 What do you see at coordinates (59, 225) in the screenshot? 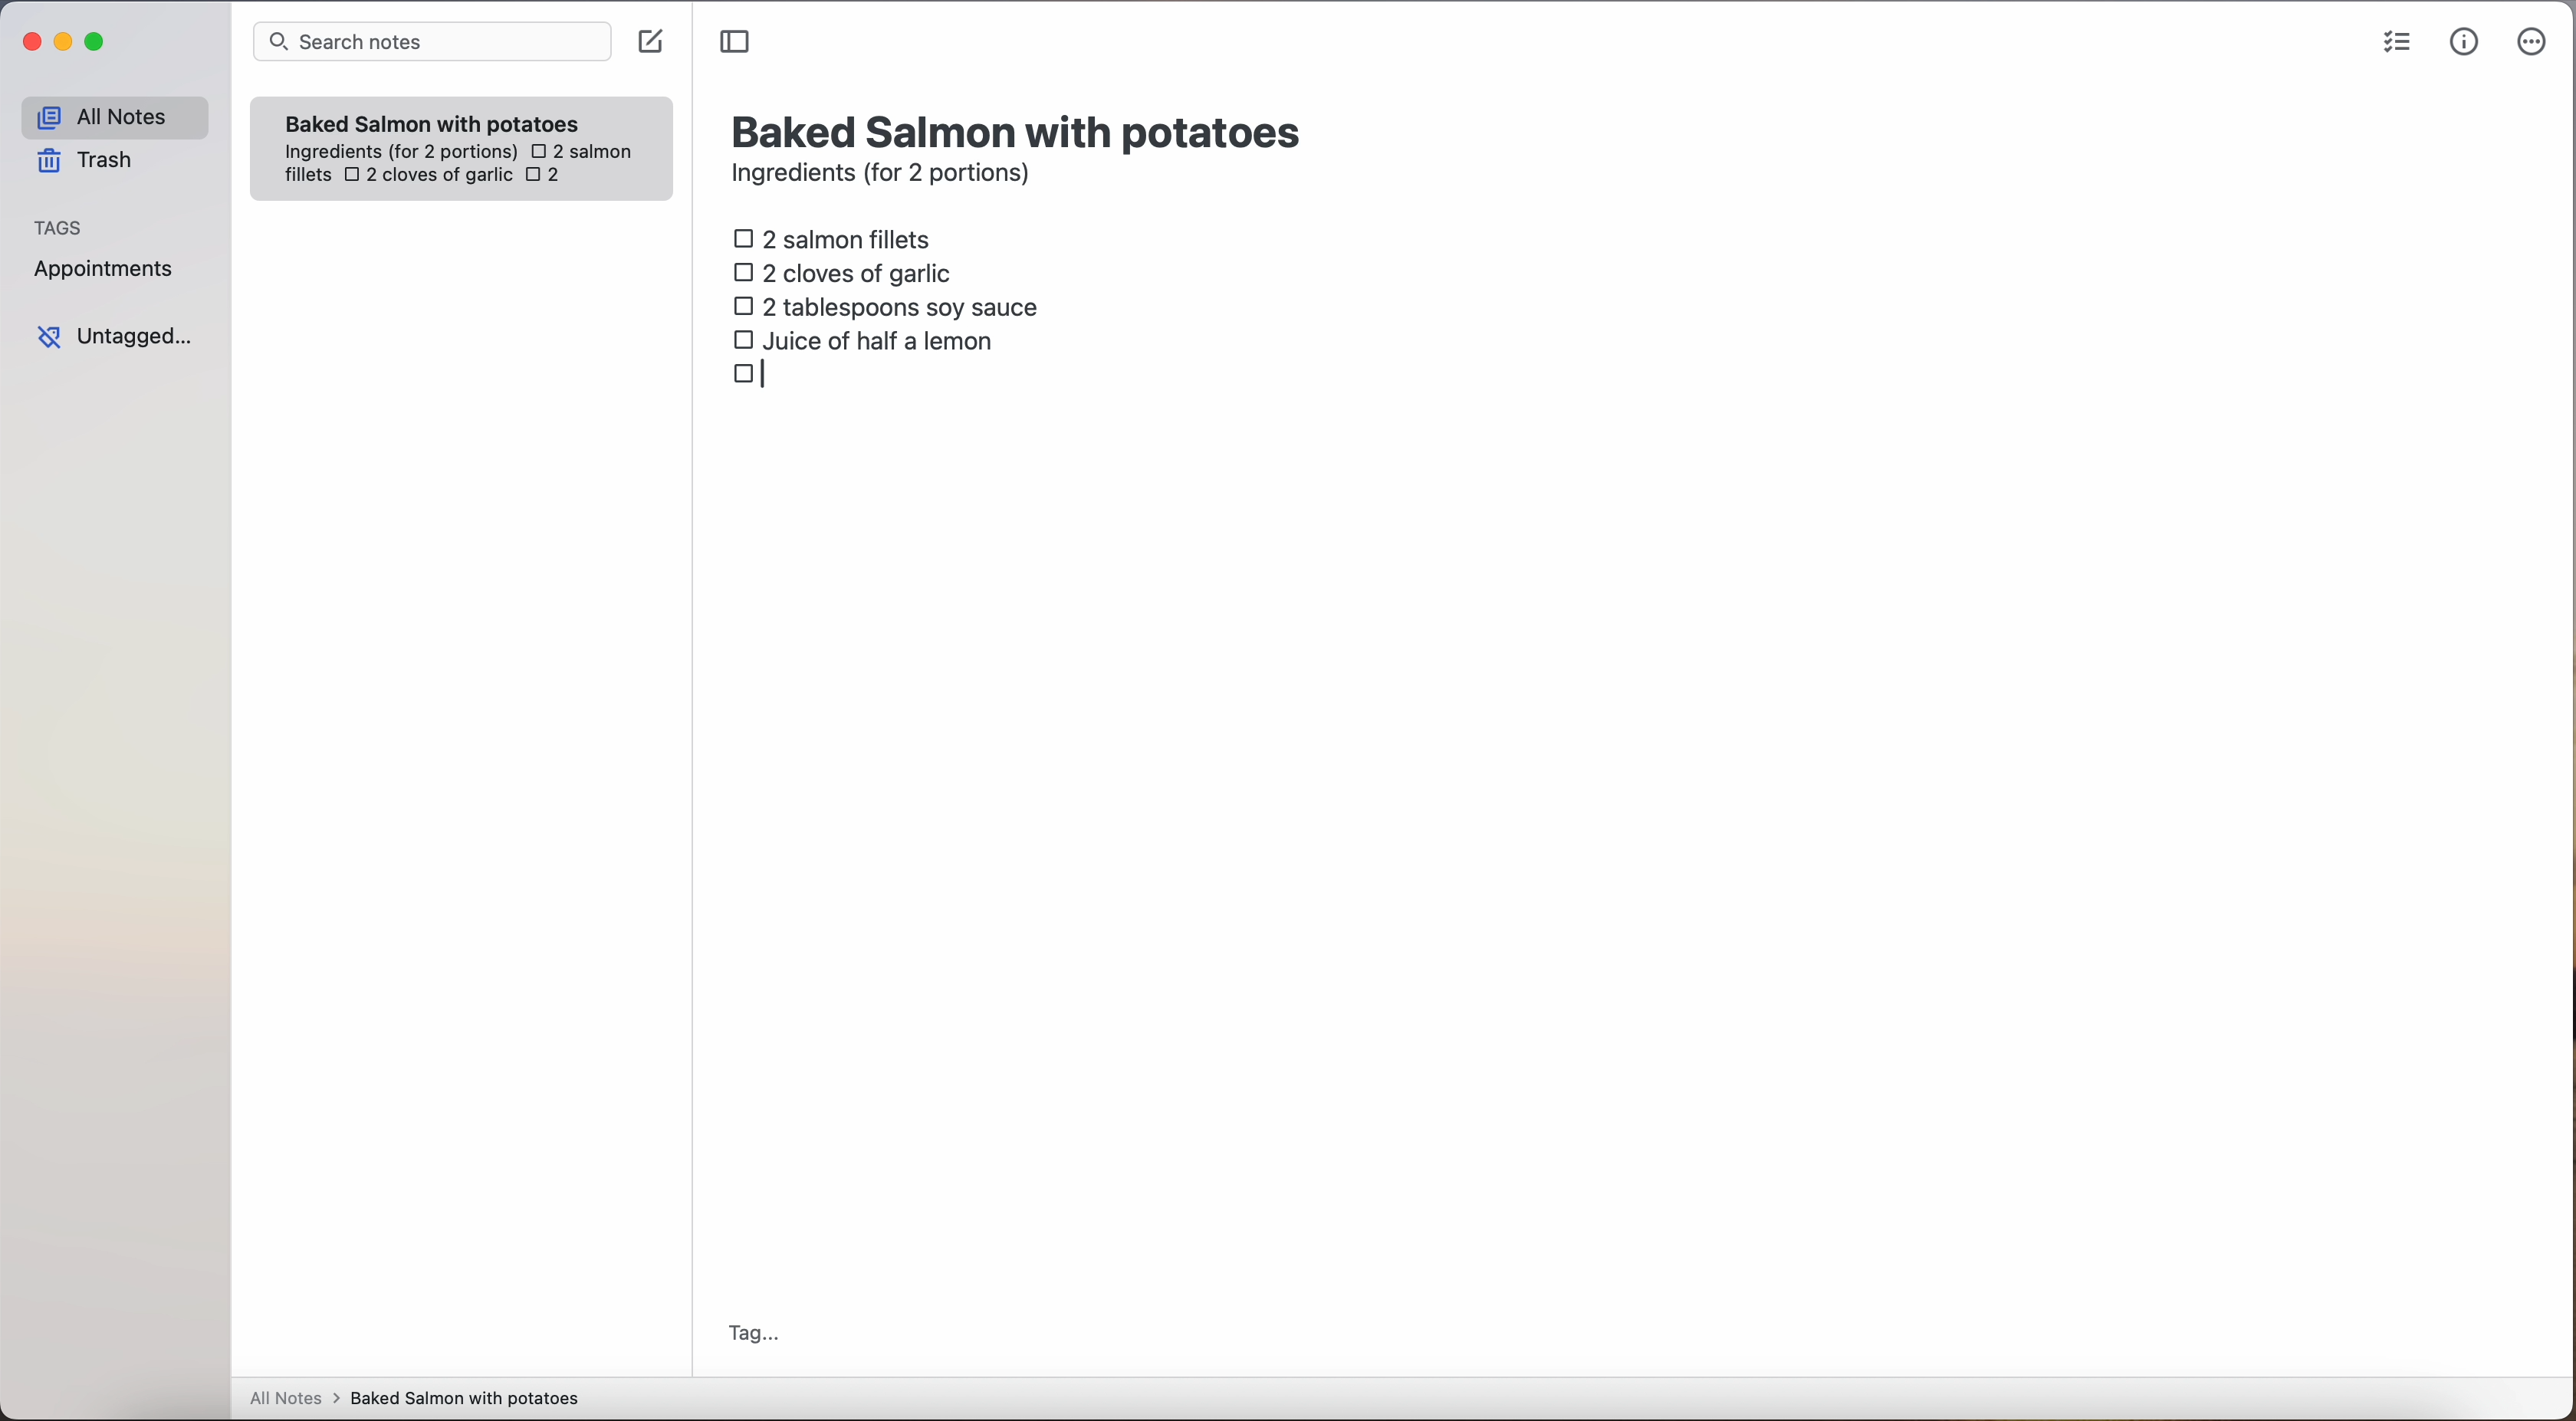
I see `tags` at bounding box center [59, 225].